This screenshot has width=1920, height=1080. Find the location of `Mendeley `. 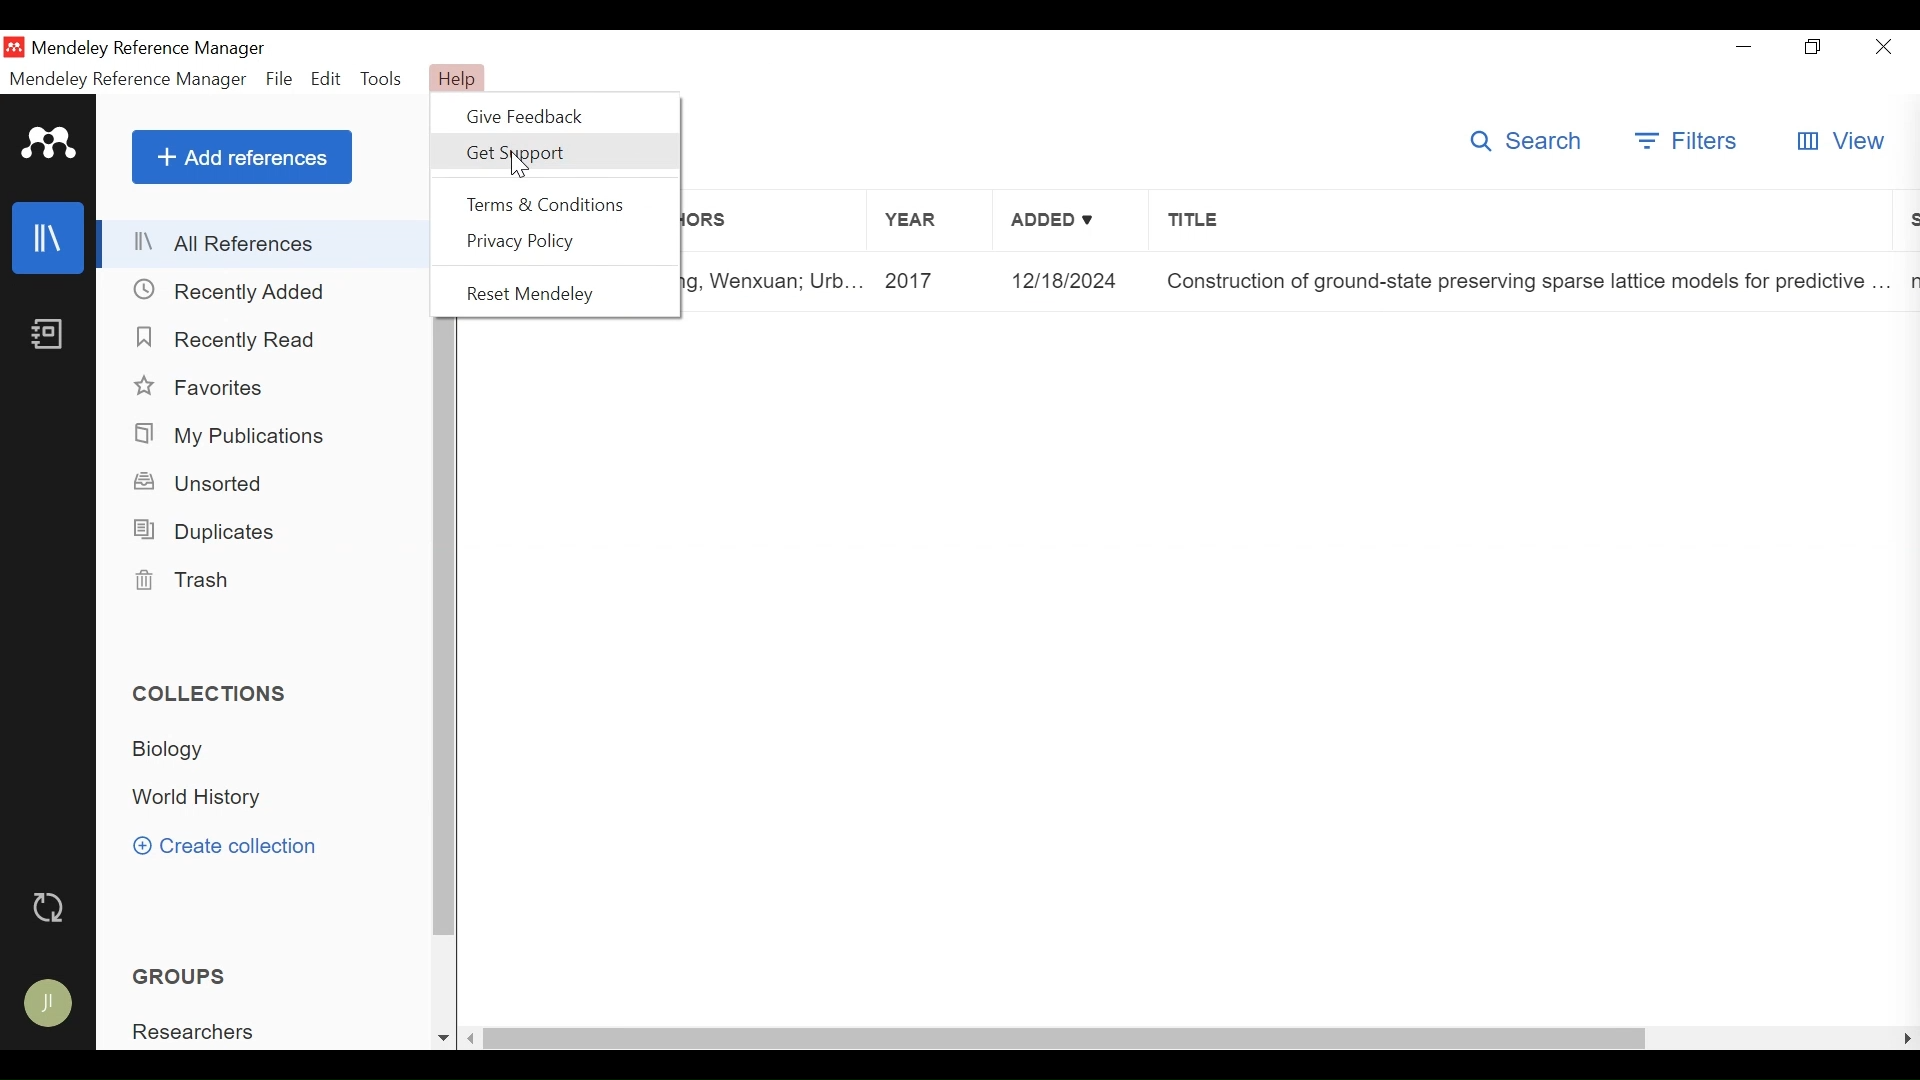

Mendeley  is located at coordinates (46, 144).